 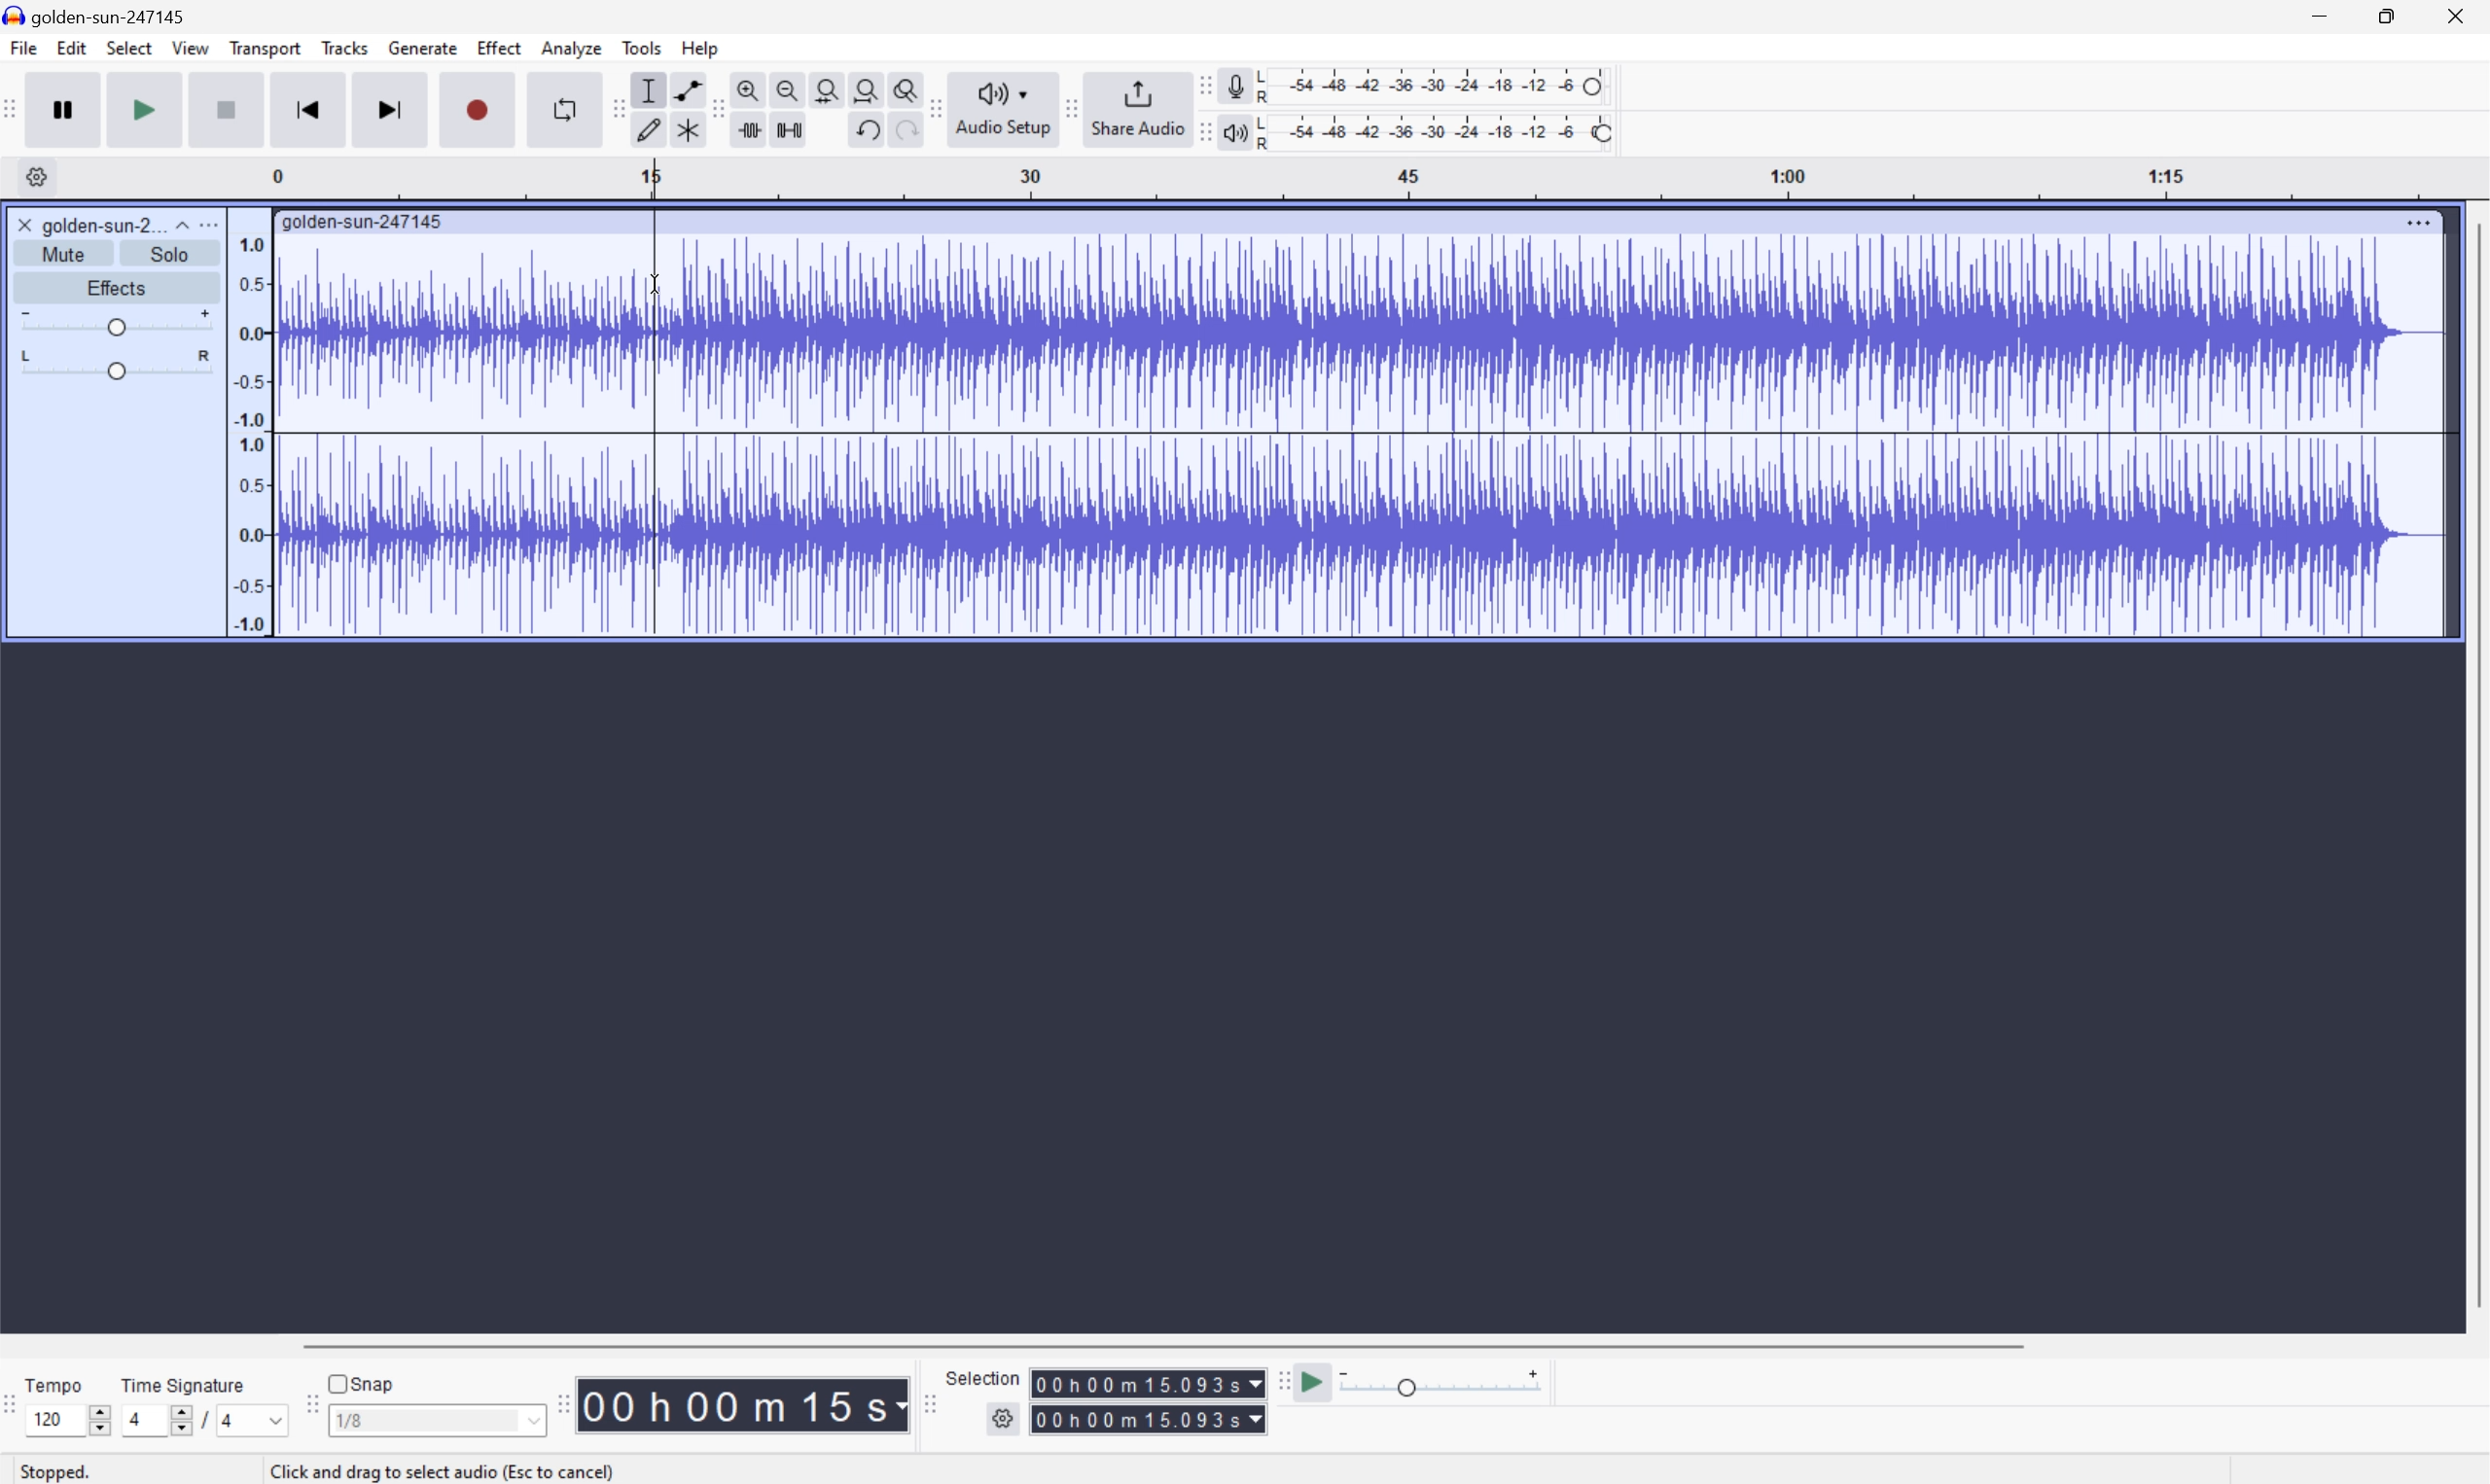 What do you see at coordinates (1006, 1419) in the screenshot?
I see `Settings` at bounding box center [1006, 1419].